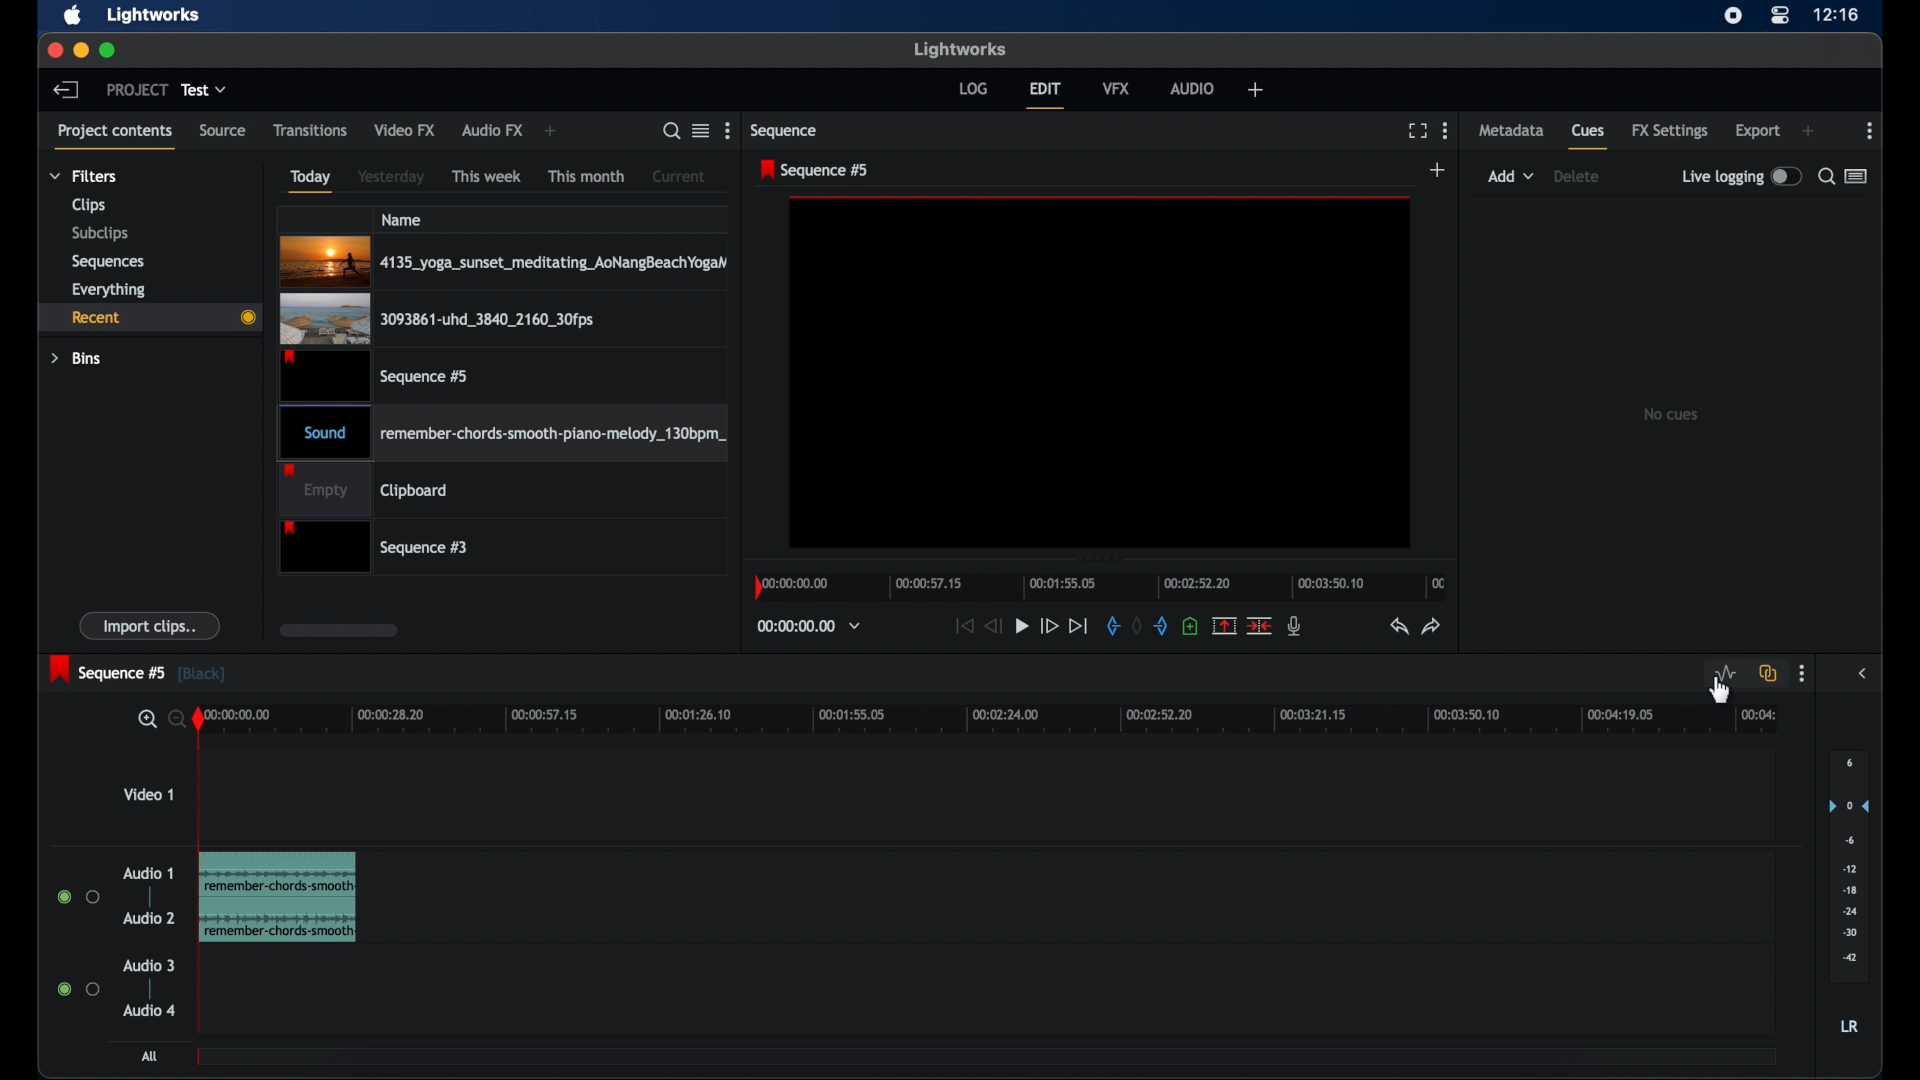  What do you see at coordinates (154, 15) in the screenshot?
I see `lightworks` at bounding box center [154, 15].